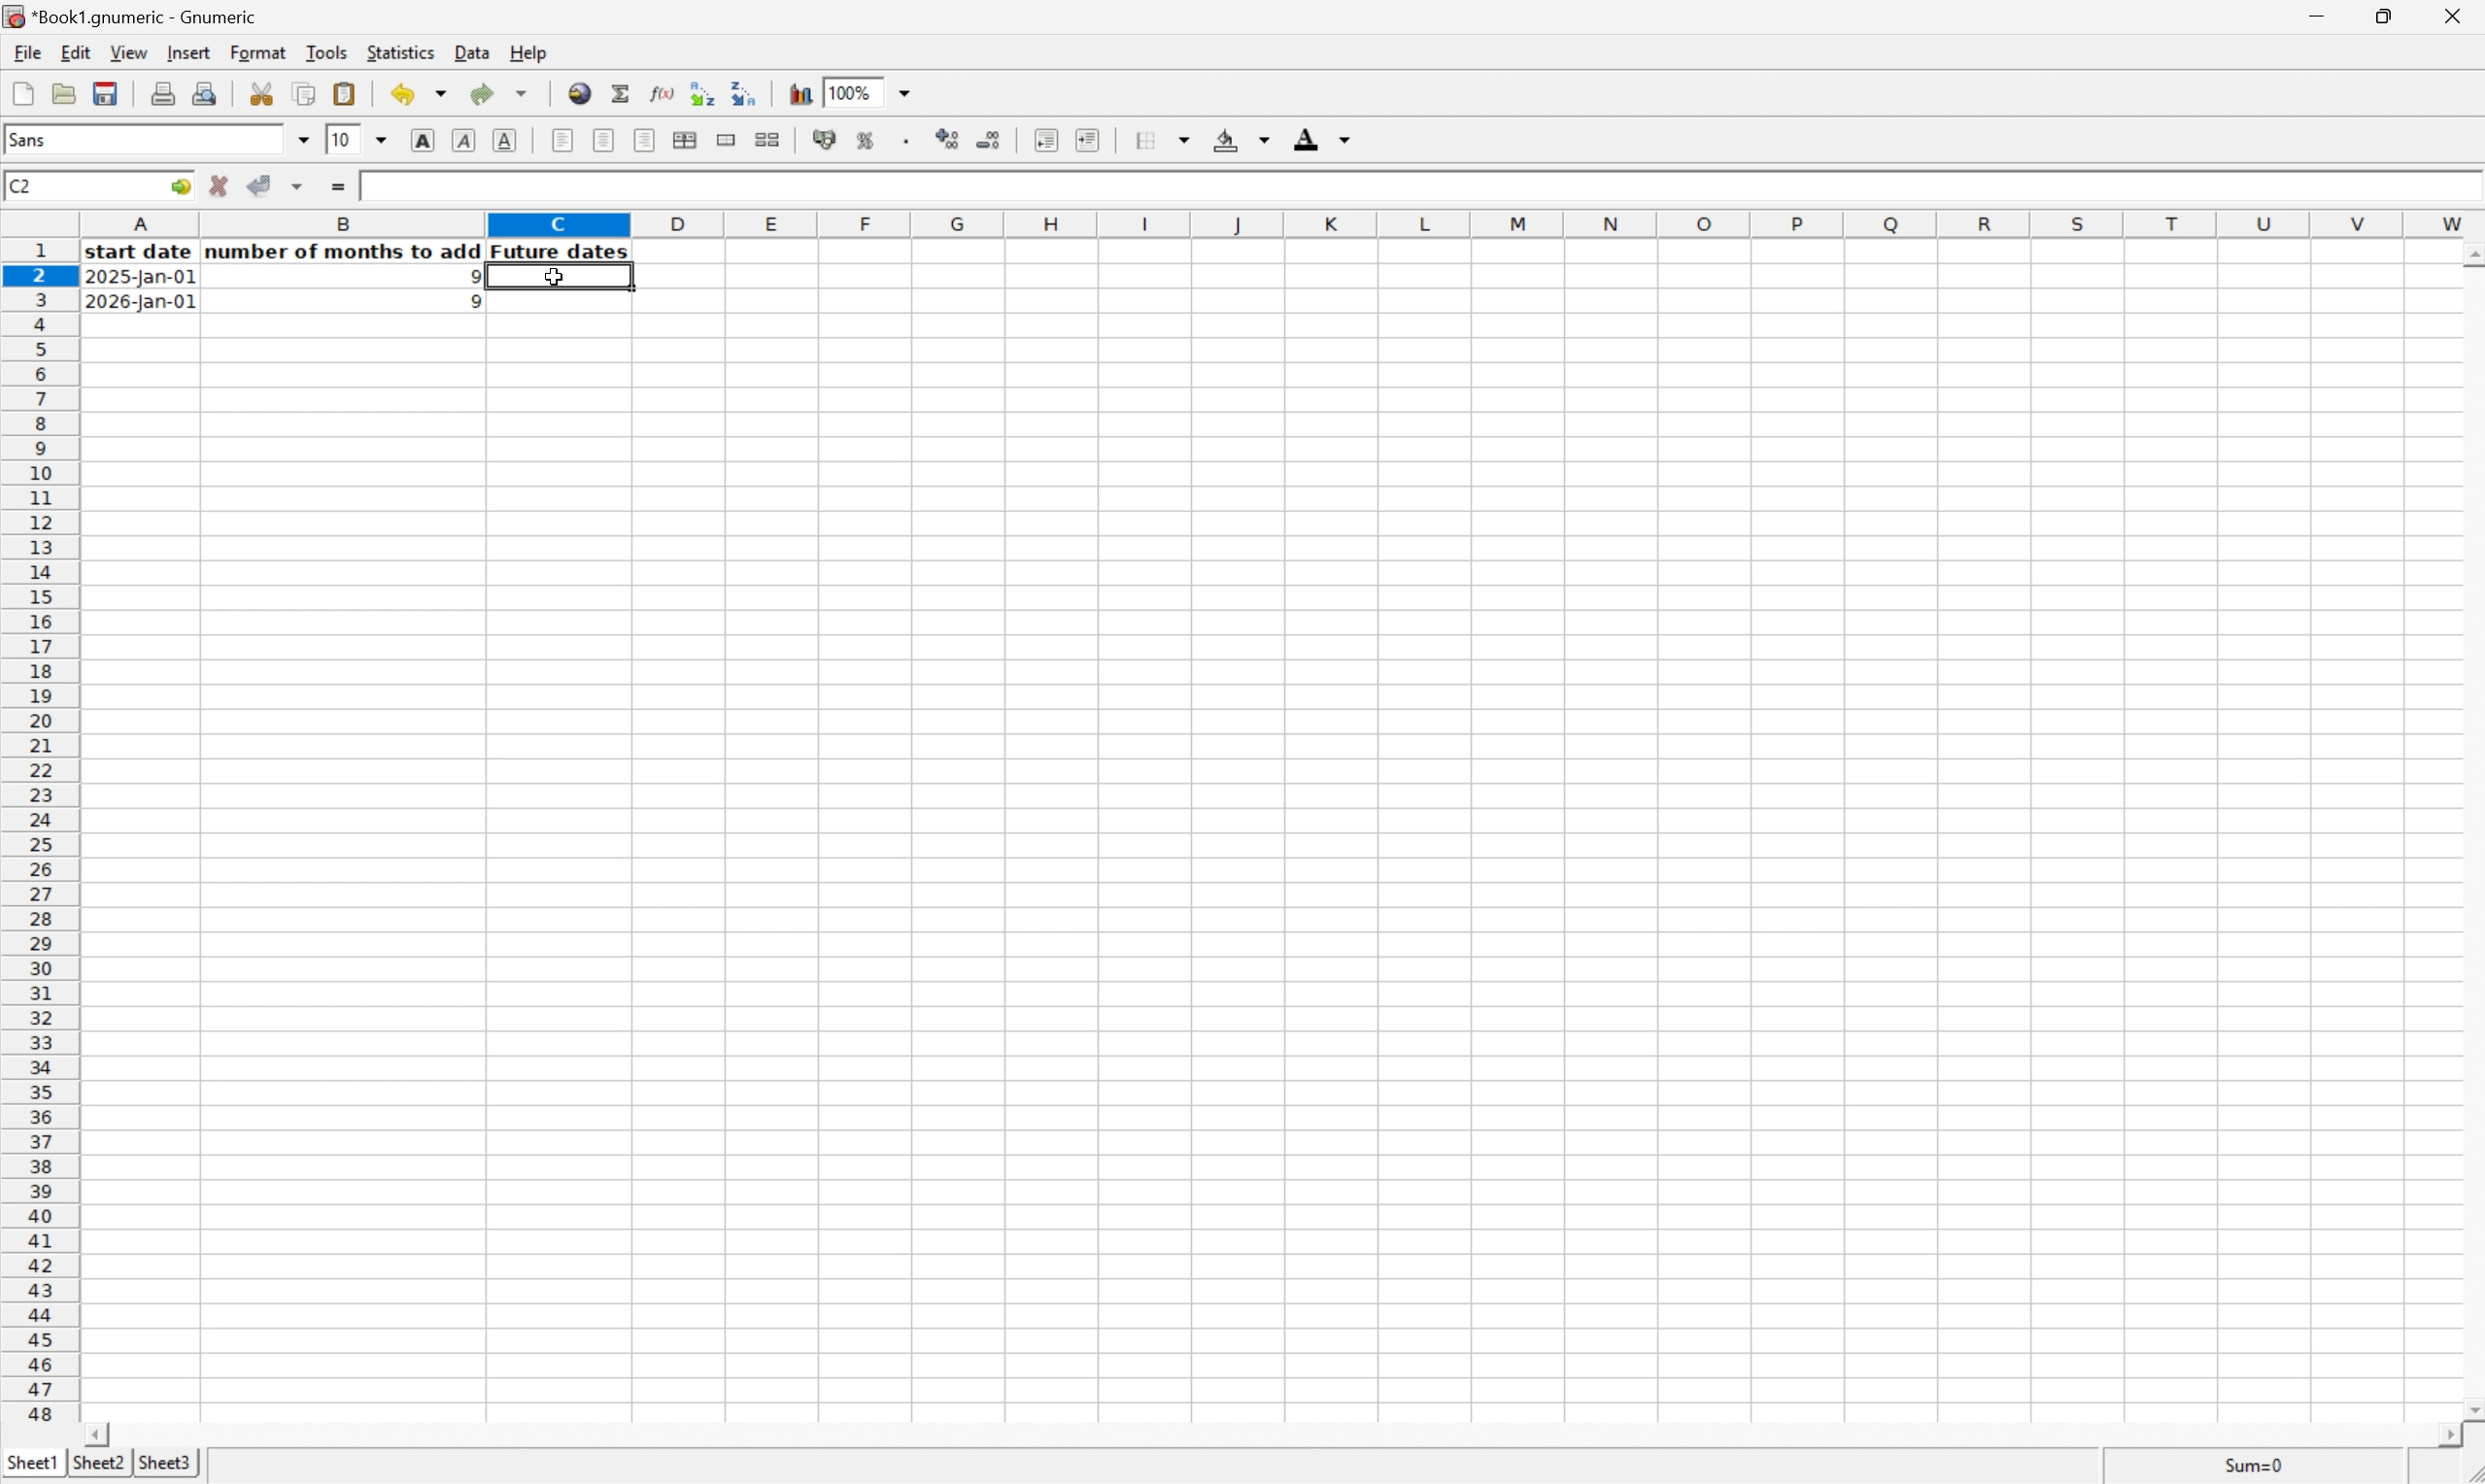 The width and height of the screenshot is (2485, 1484). I want to click on start date, so click(407, 183).